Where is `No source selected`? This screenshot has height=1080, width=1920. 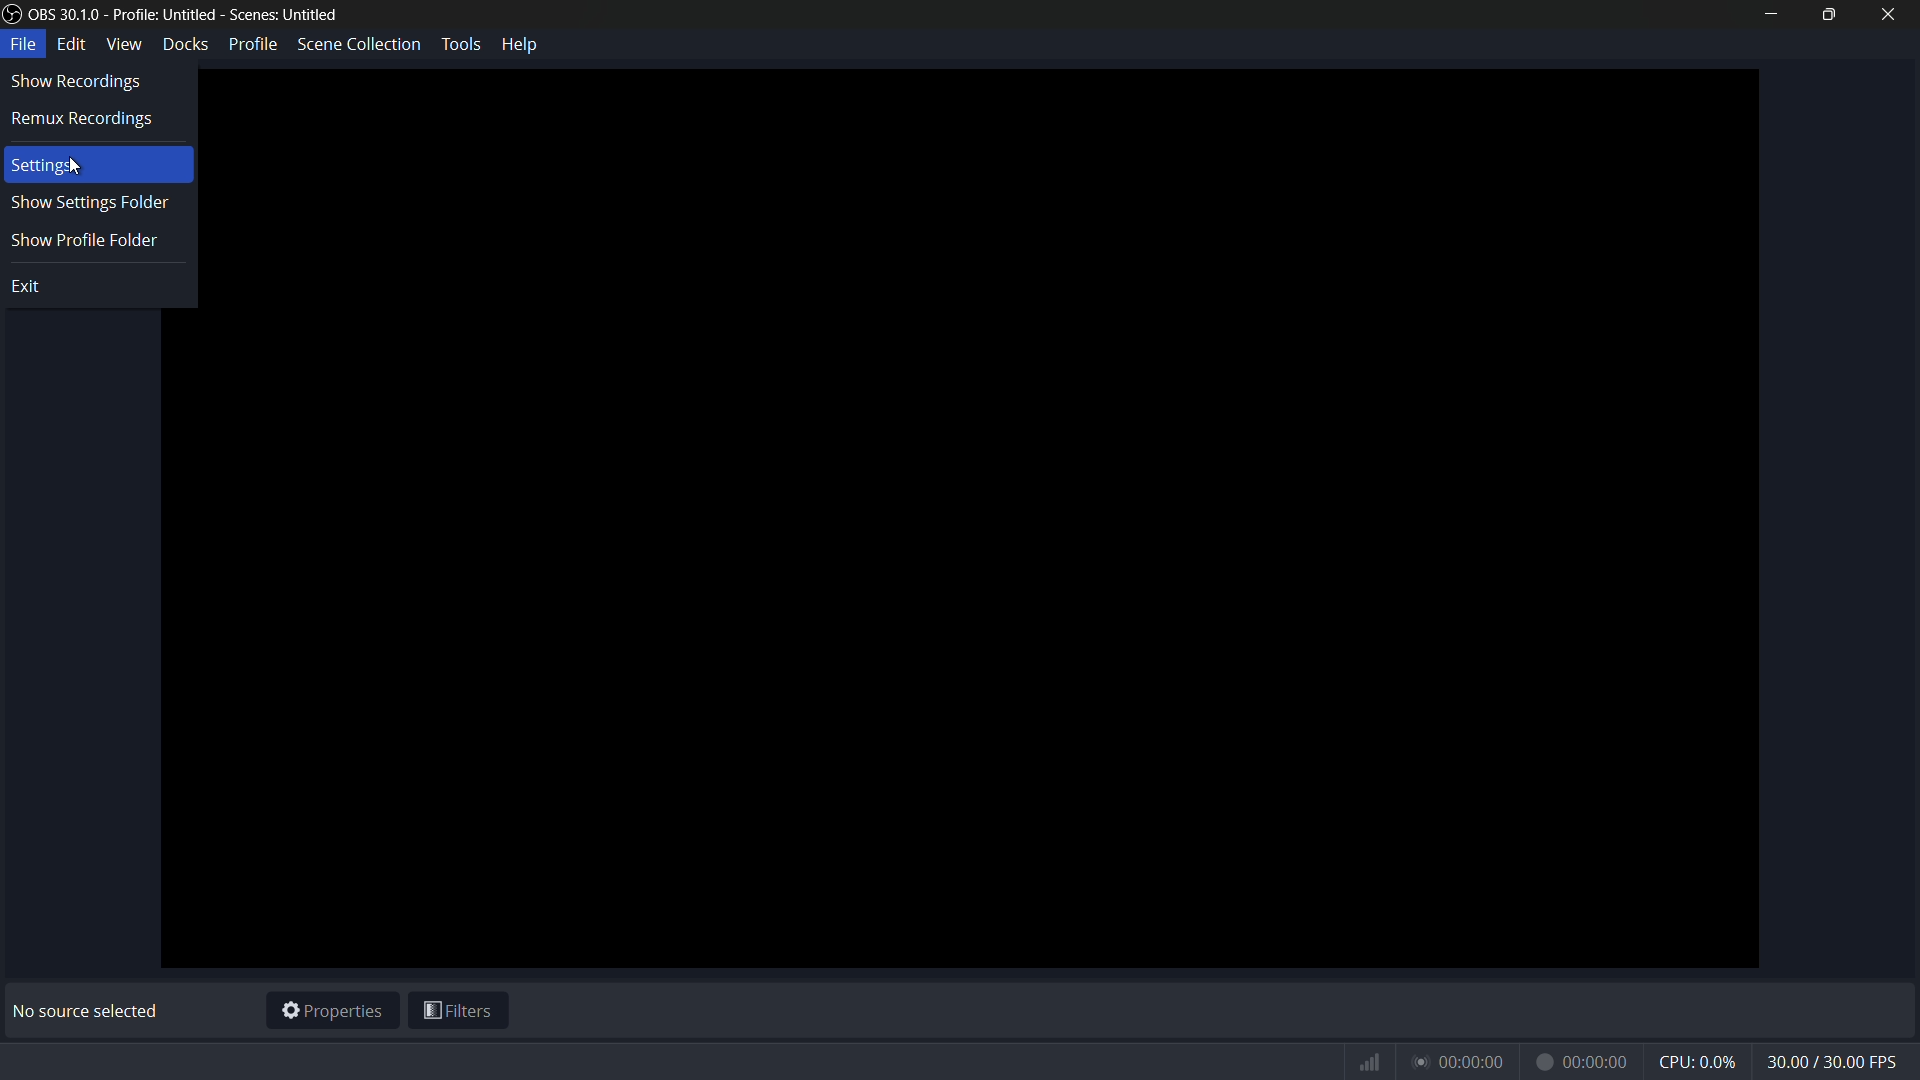 No source selected is located at coordinates (91, 1011).